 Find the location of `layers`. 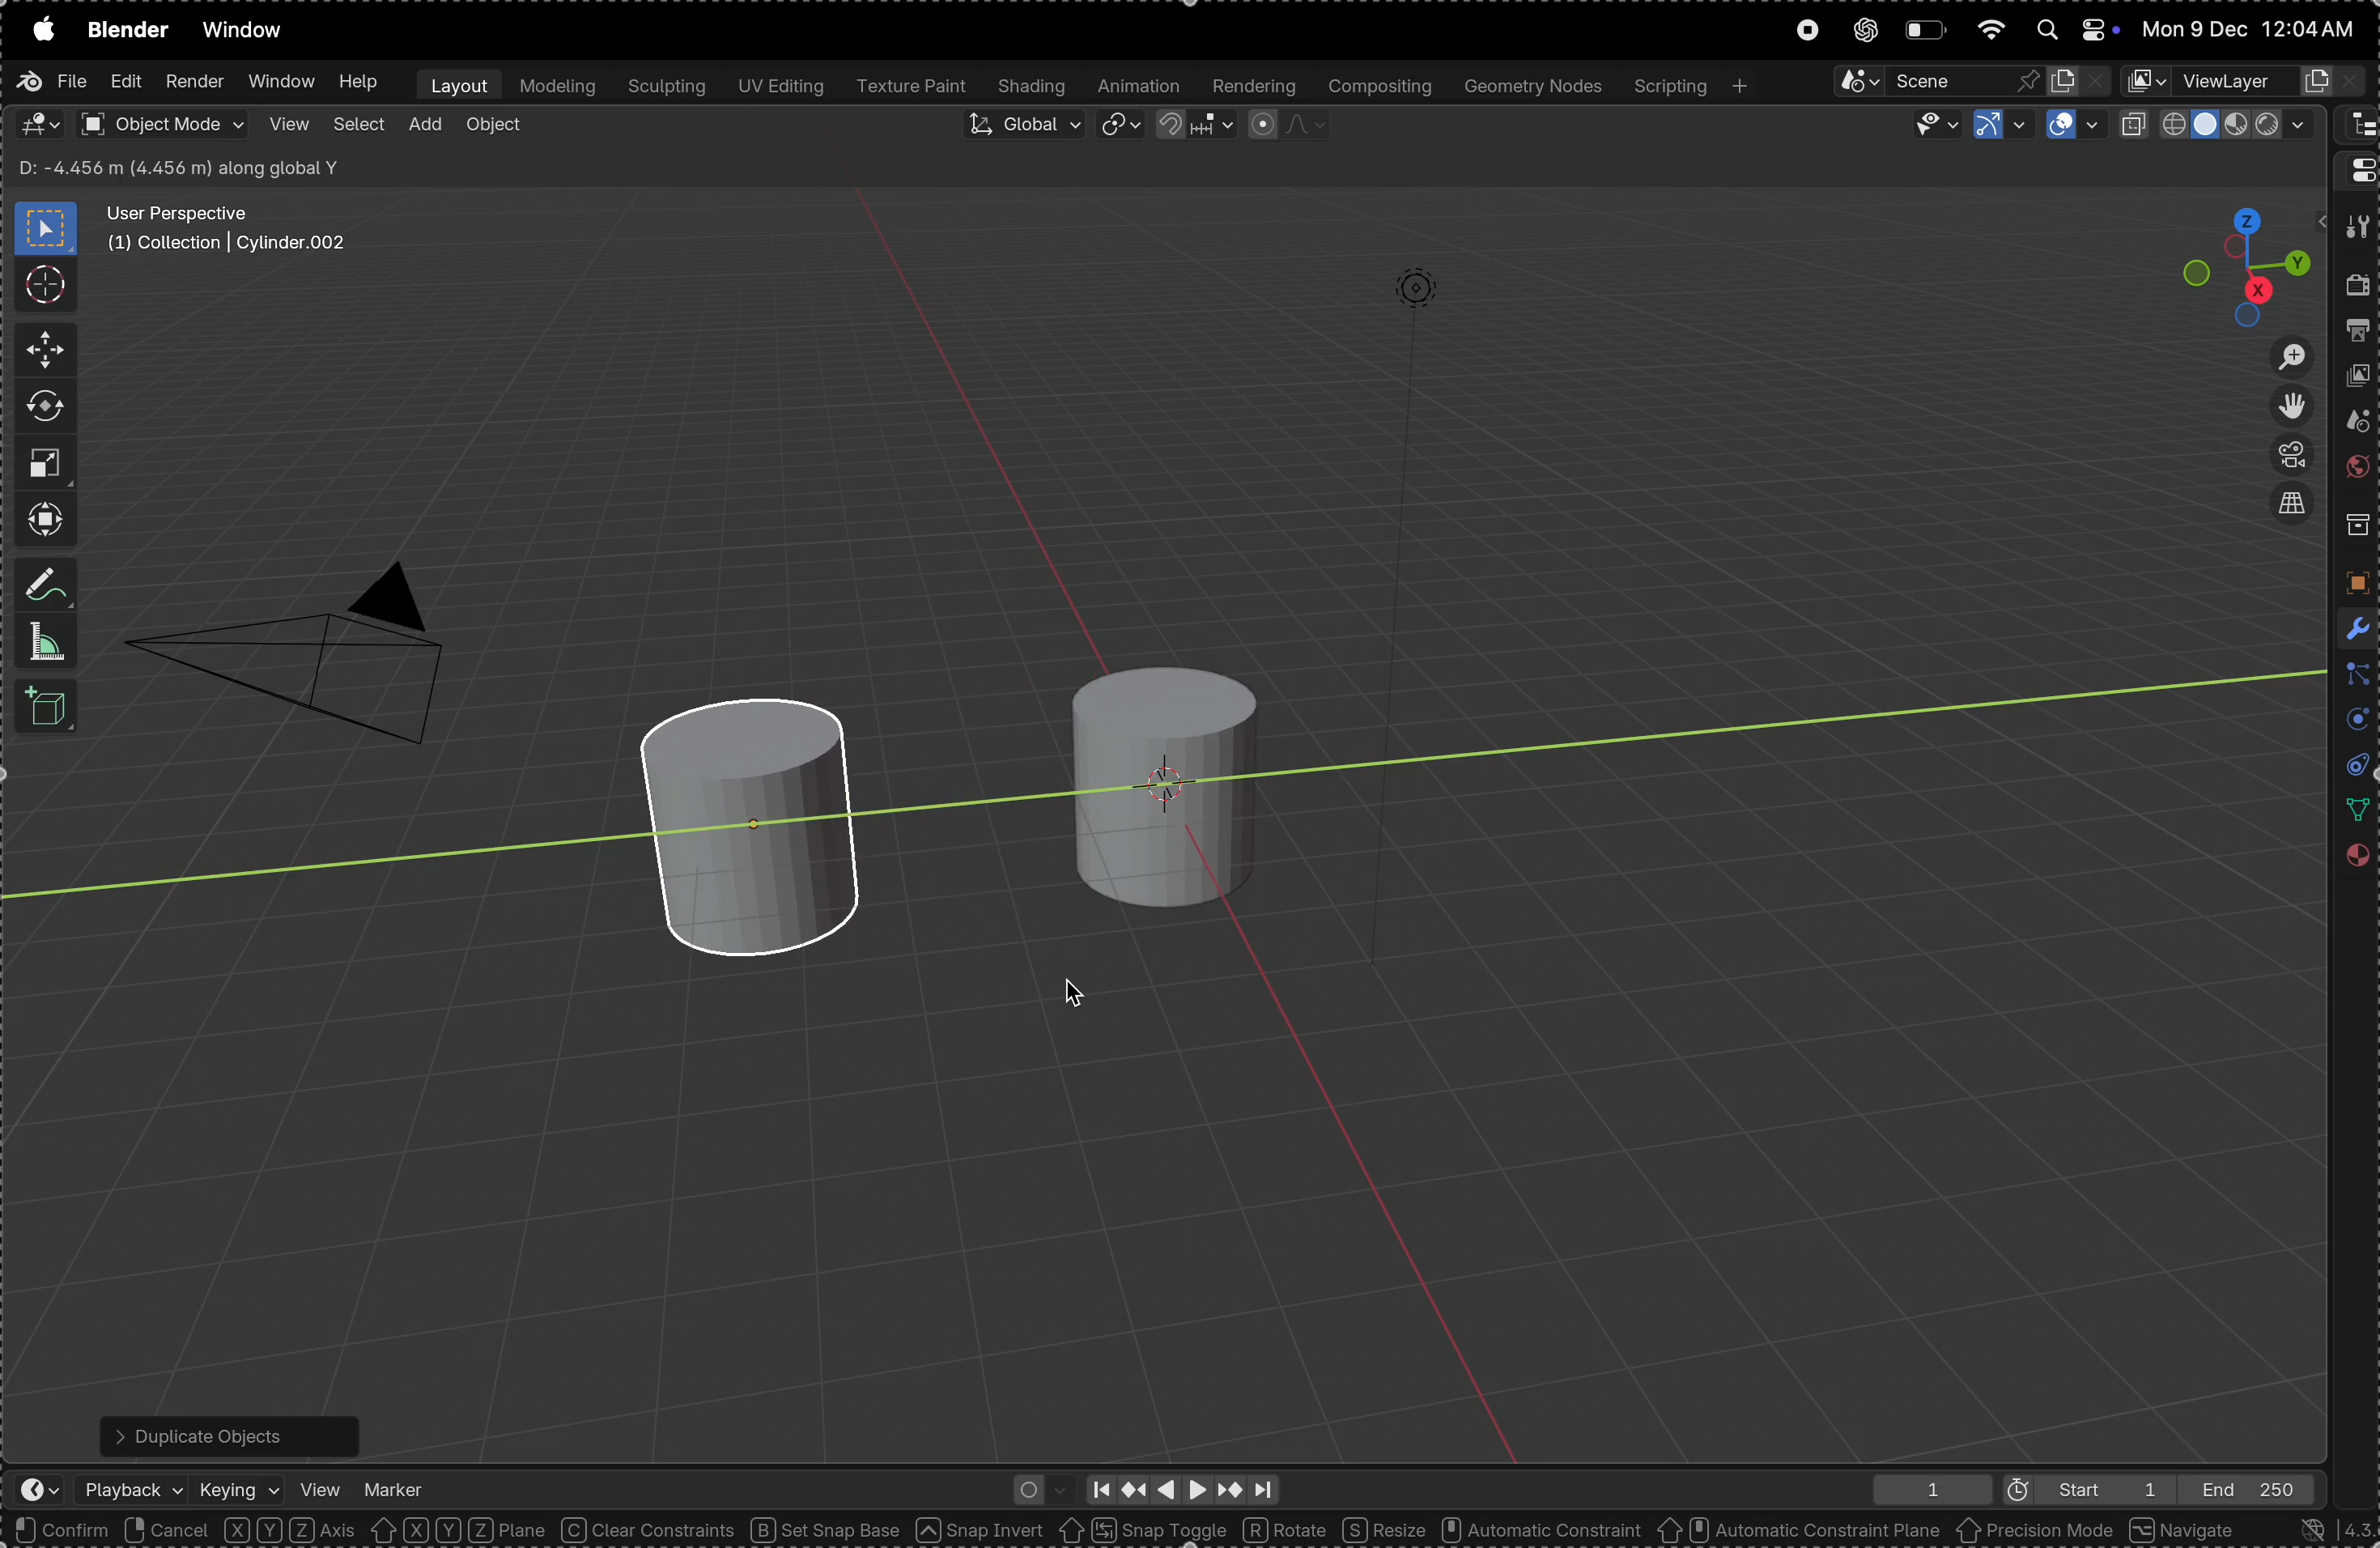

layers is located at coordinates (2351, 722).